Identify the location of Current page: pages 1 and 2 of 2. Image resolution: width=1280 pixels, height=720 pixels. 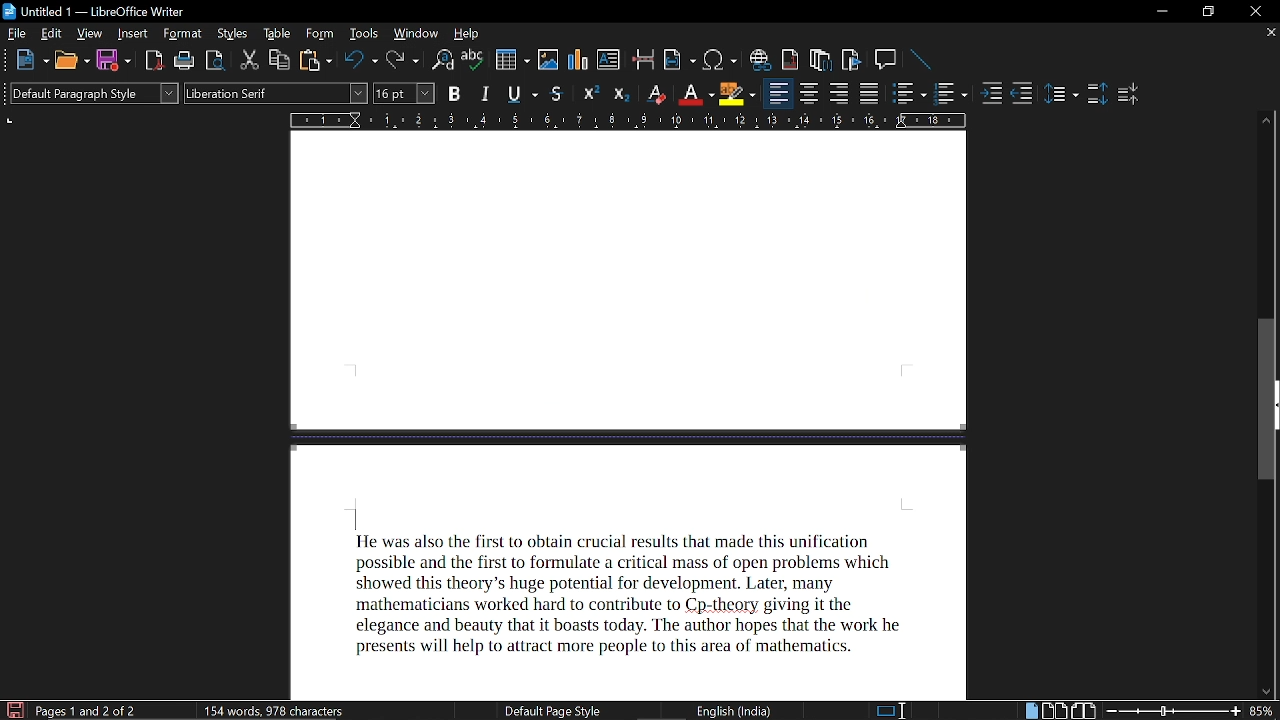
(88, 711).